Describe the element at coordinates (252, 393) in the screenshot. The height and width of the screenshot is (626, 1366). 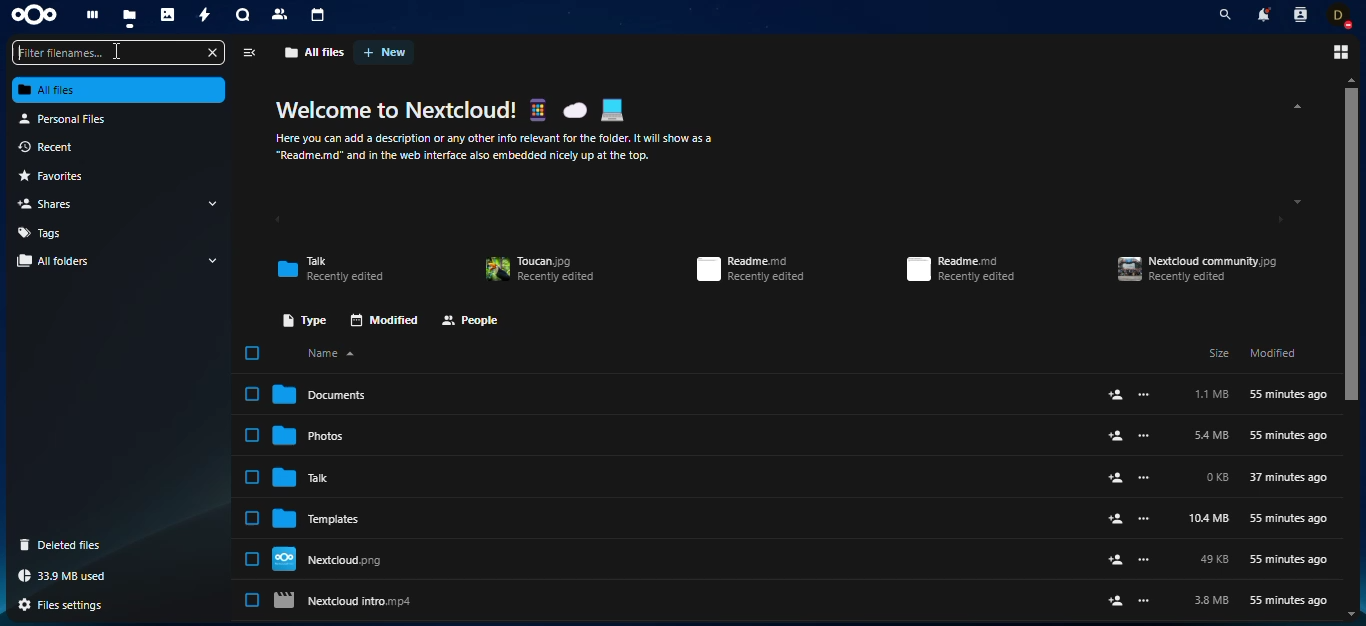
I see `Click to select` at that location.